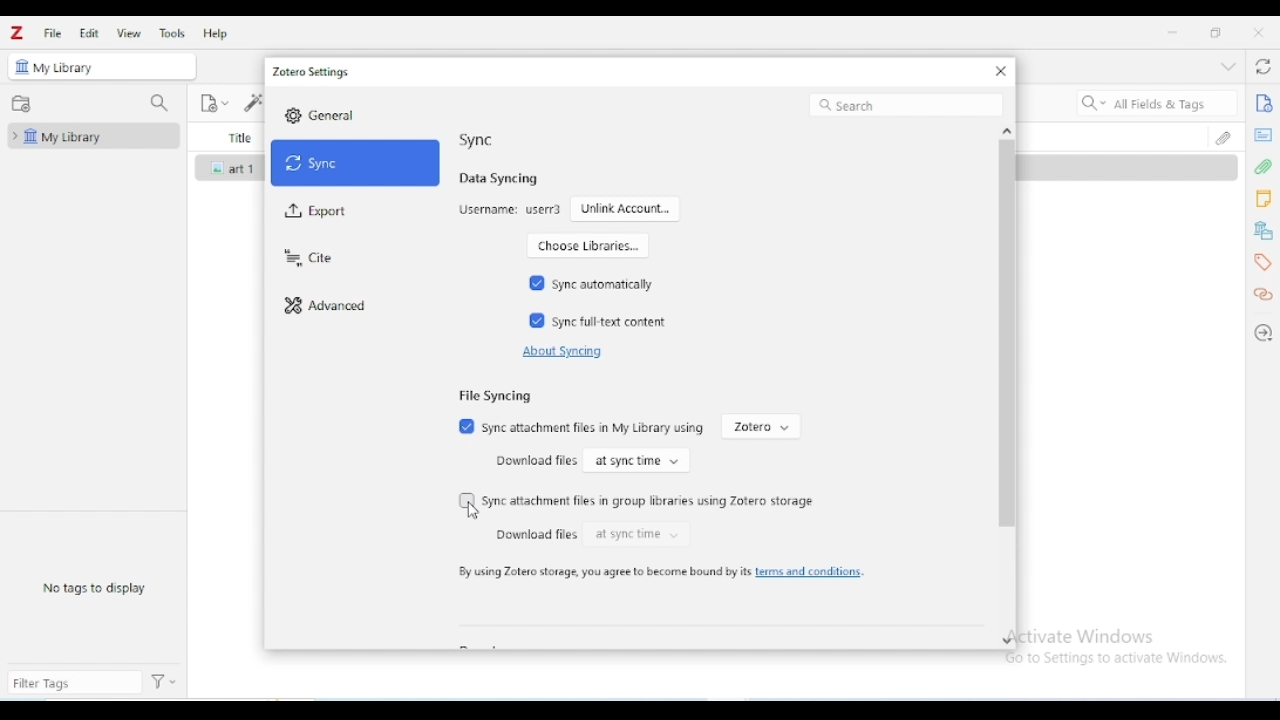  Describe the element at coordinates (334, 115) in the screenshot. I see `General` at that location.